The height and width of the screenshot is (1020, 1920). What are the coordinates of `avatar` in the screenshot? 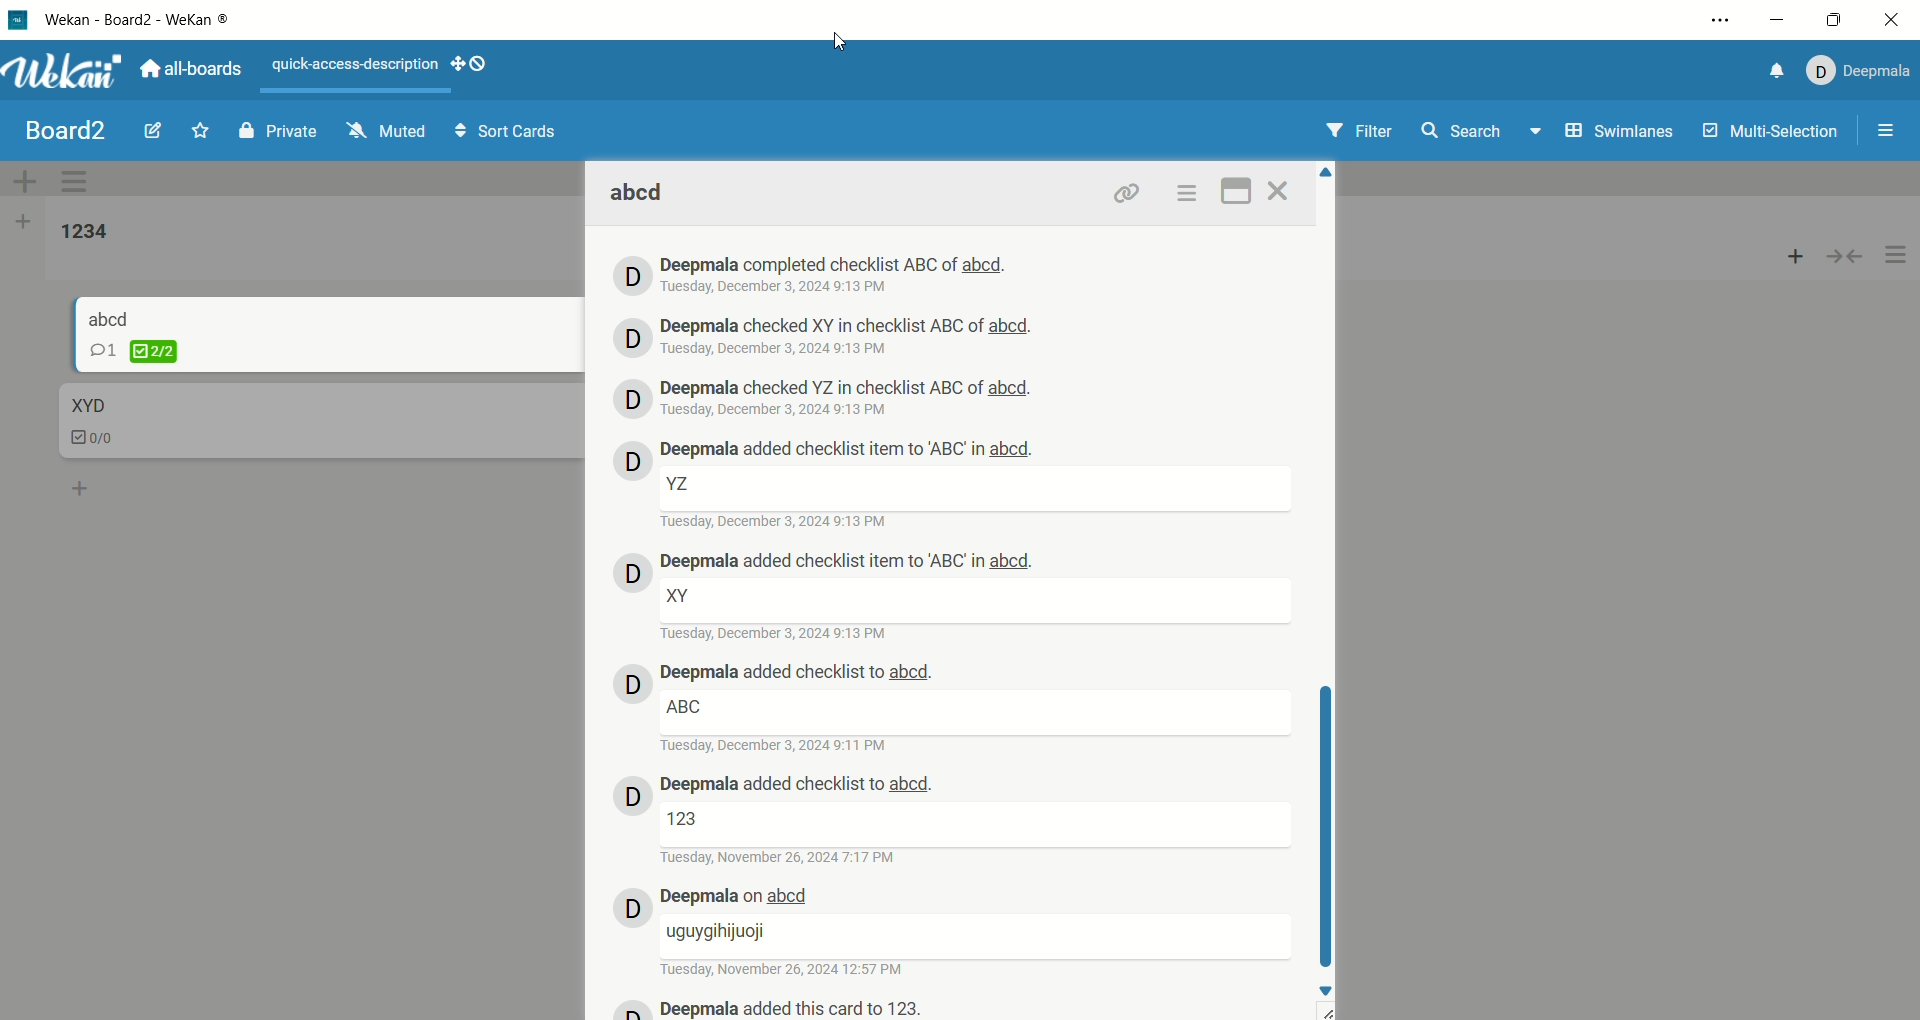 It's located at (632, 909).